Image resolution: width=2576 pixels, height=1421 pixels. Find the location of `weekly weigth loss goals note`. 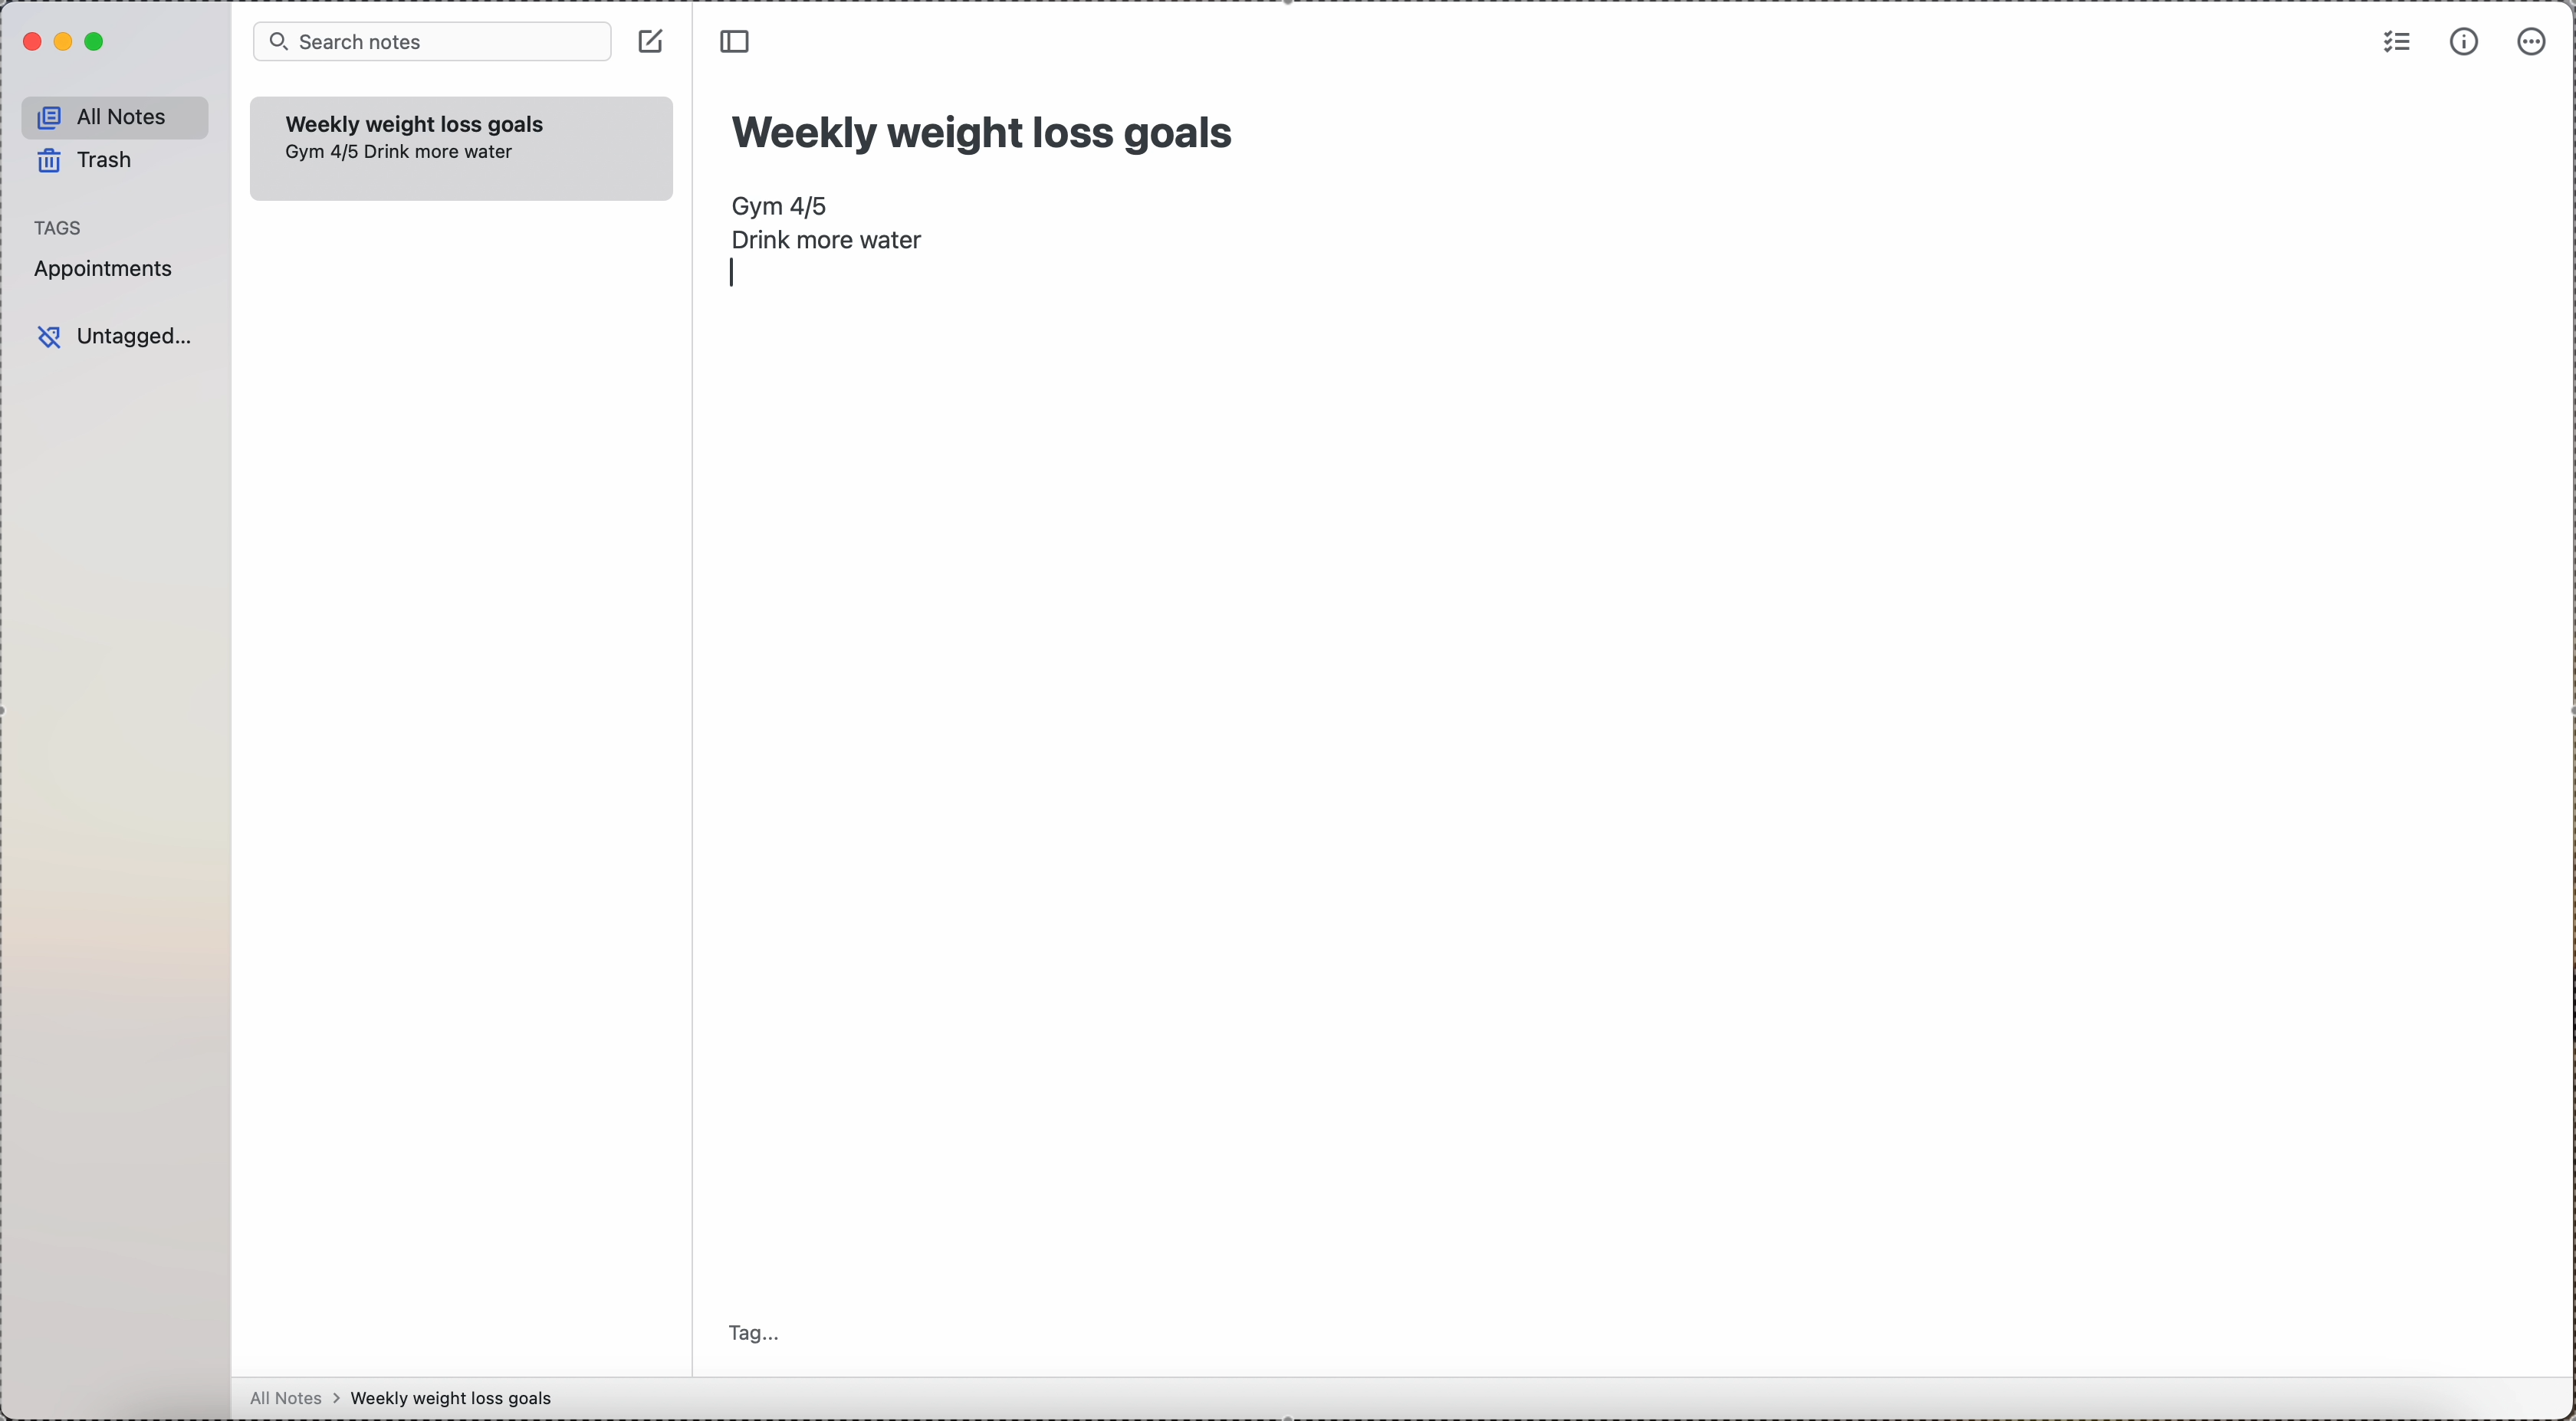

weekly weigth loss goals note is located at coordinates (417, 121).